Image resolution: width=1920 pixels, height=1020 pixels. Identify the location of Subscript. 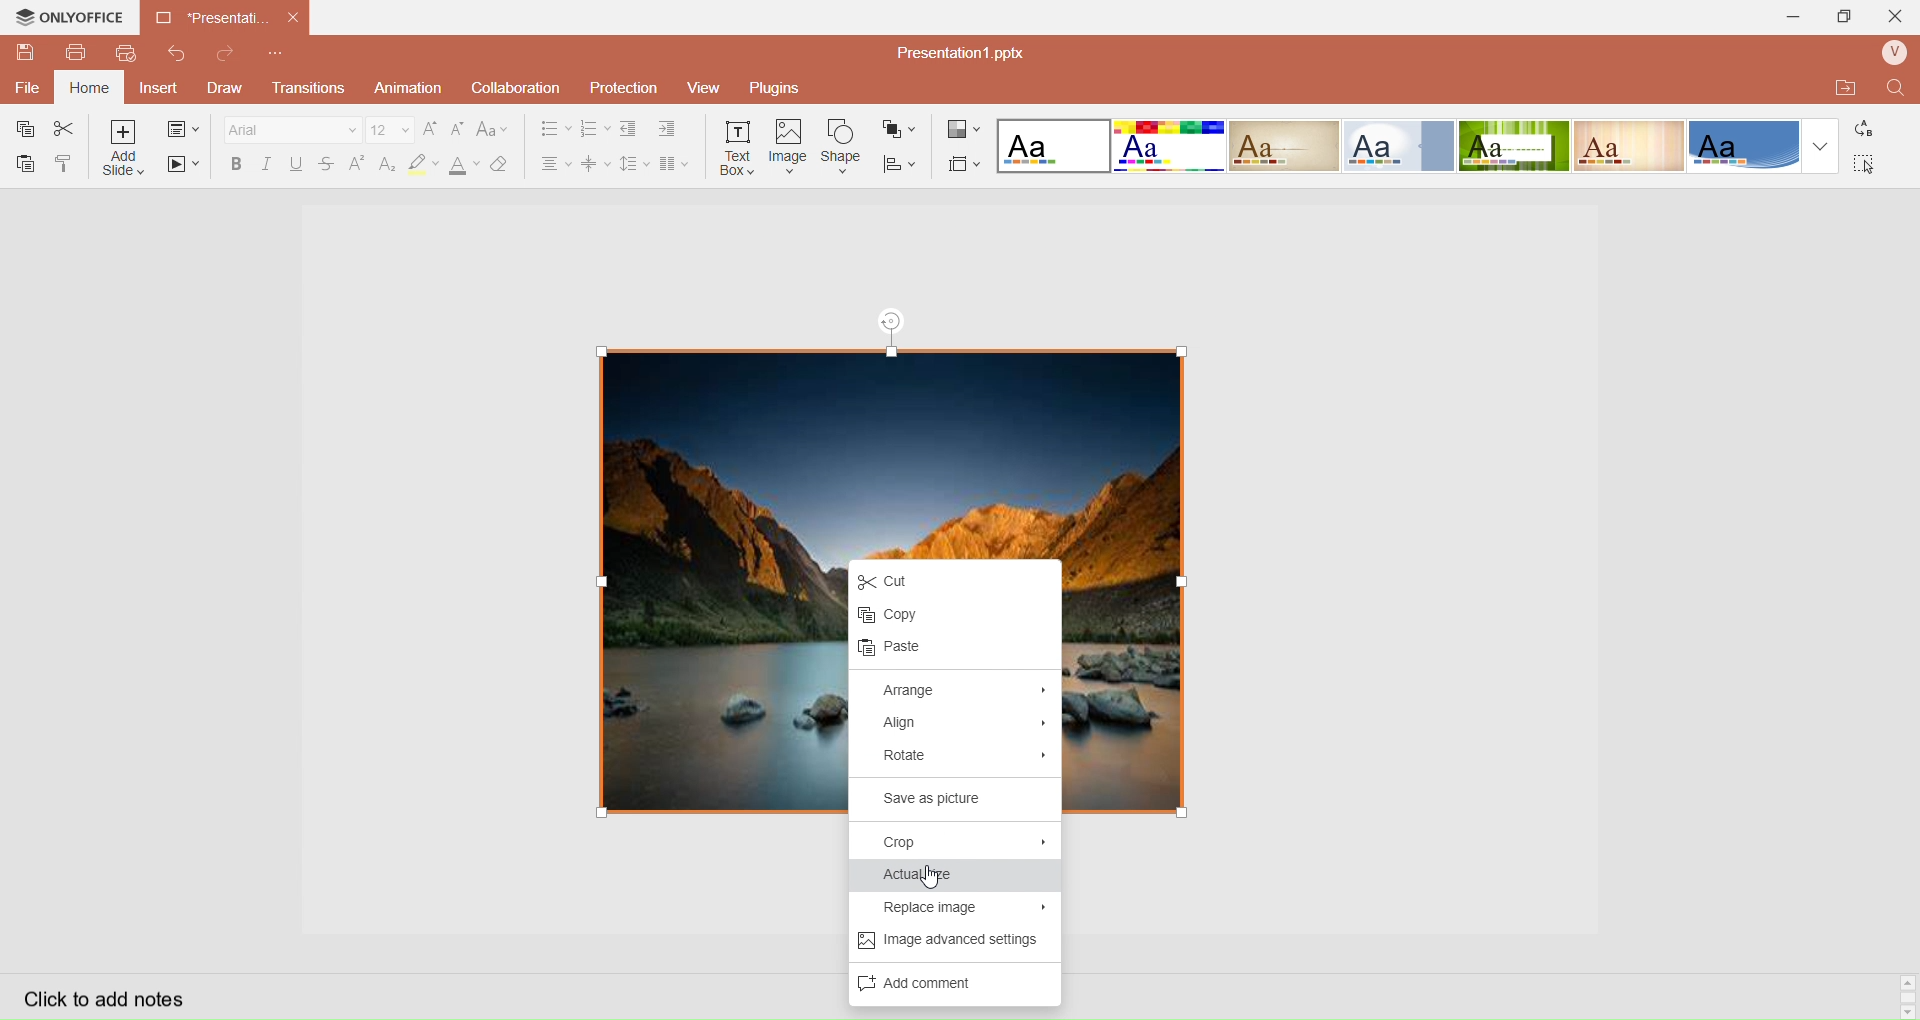
(389, 165).